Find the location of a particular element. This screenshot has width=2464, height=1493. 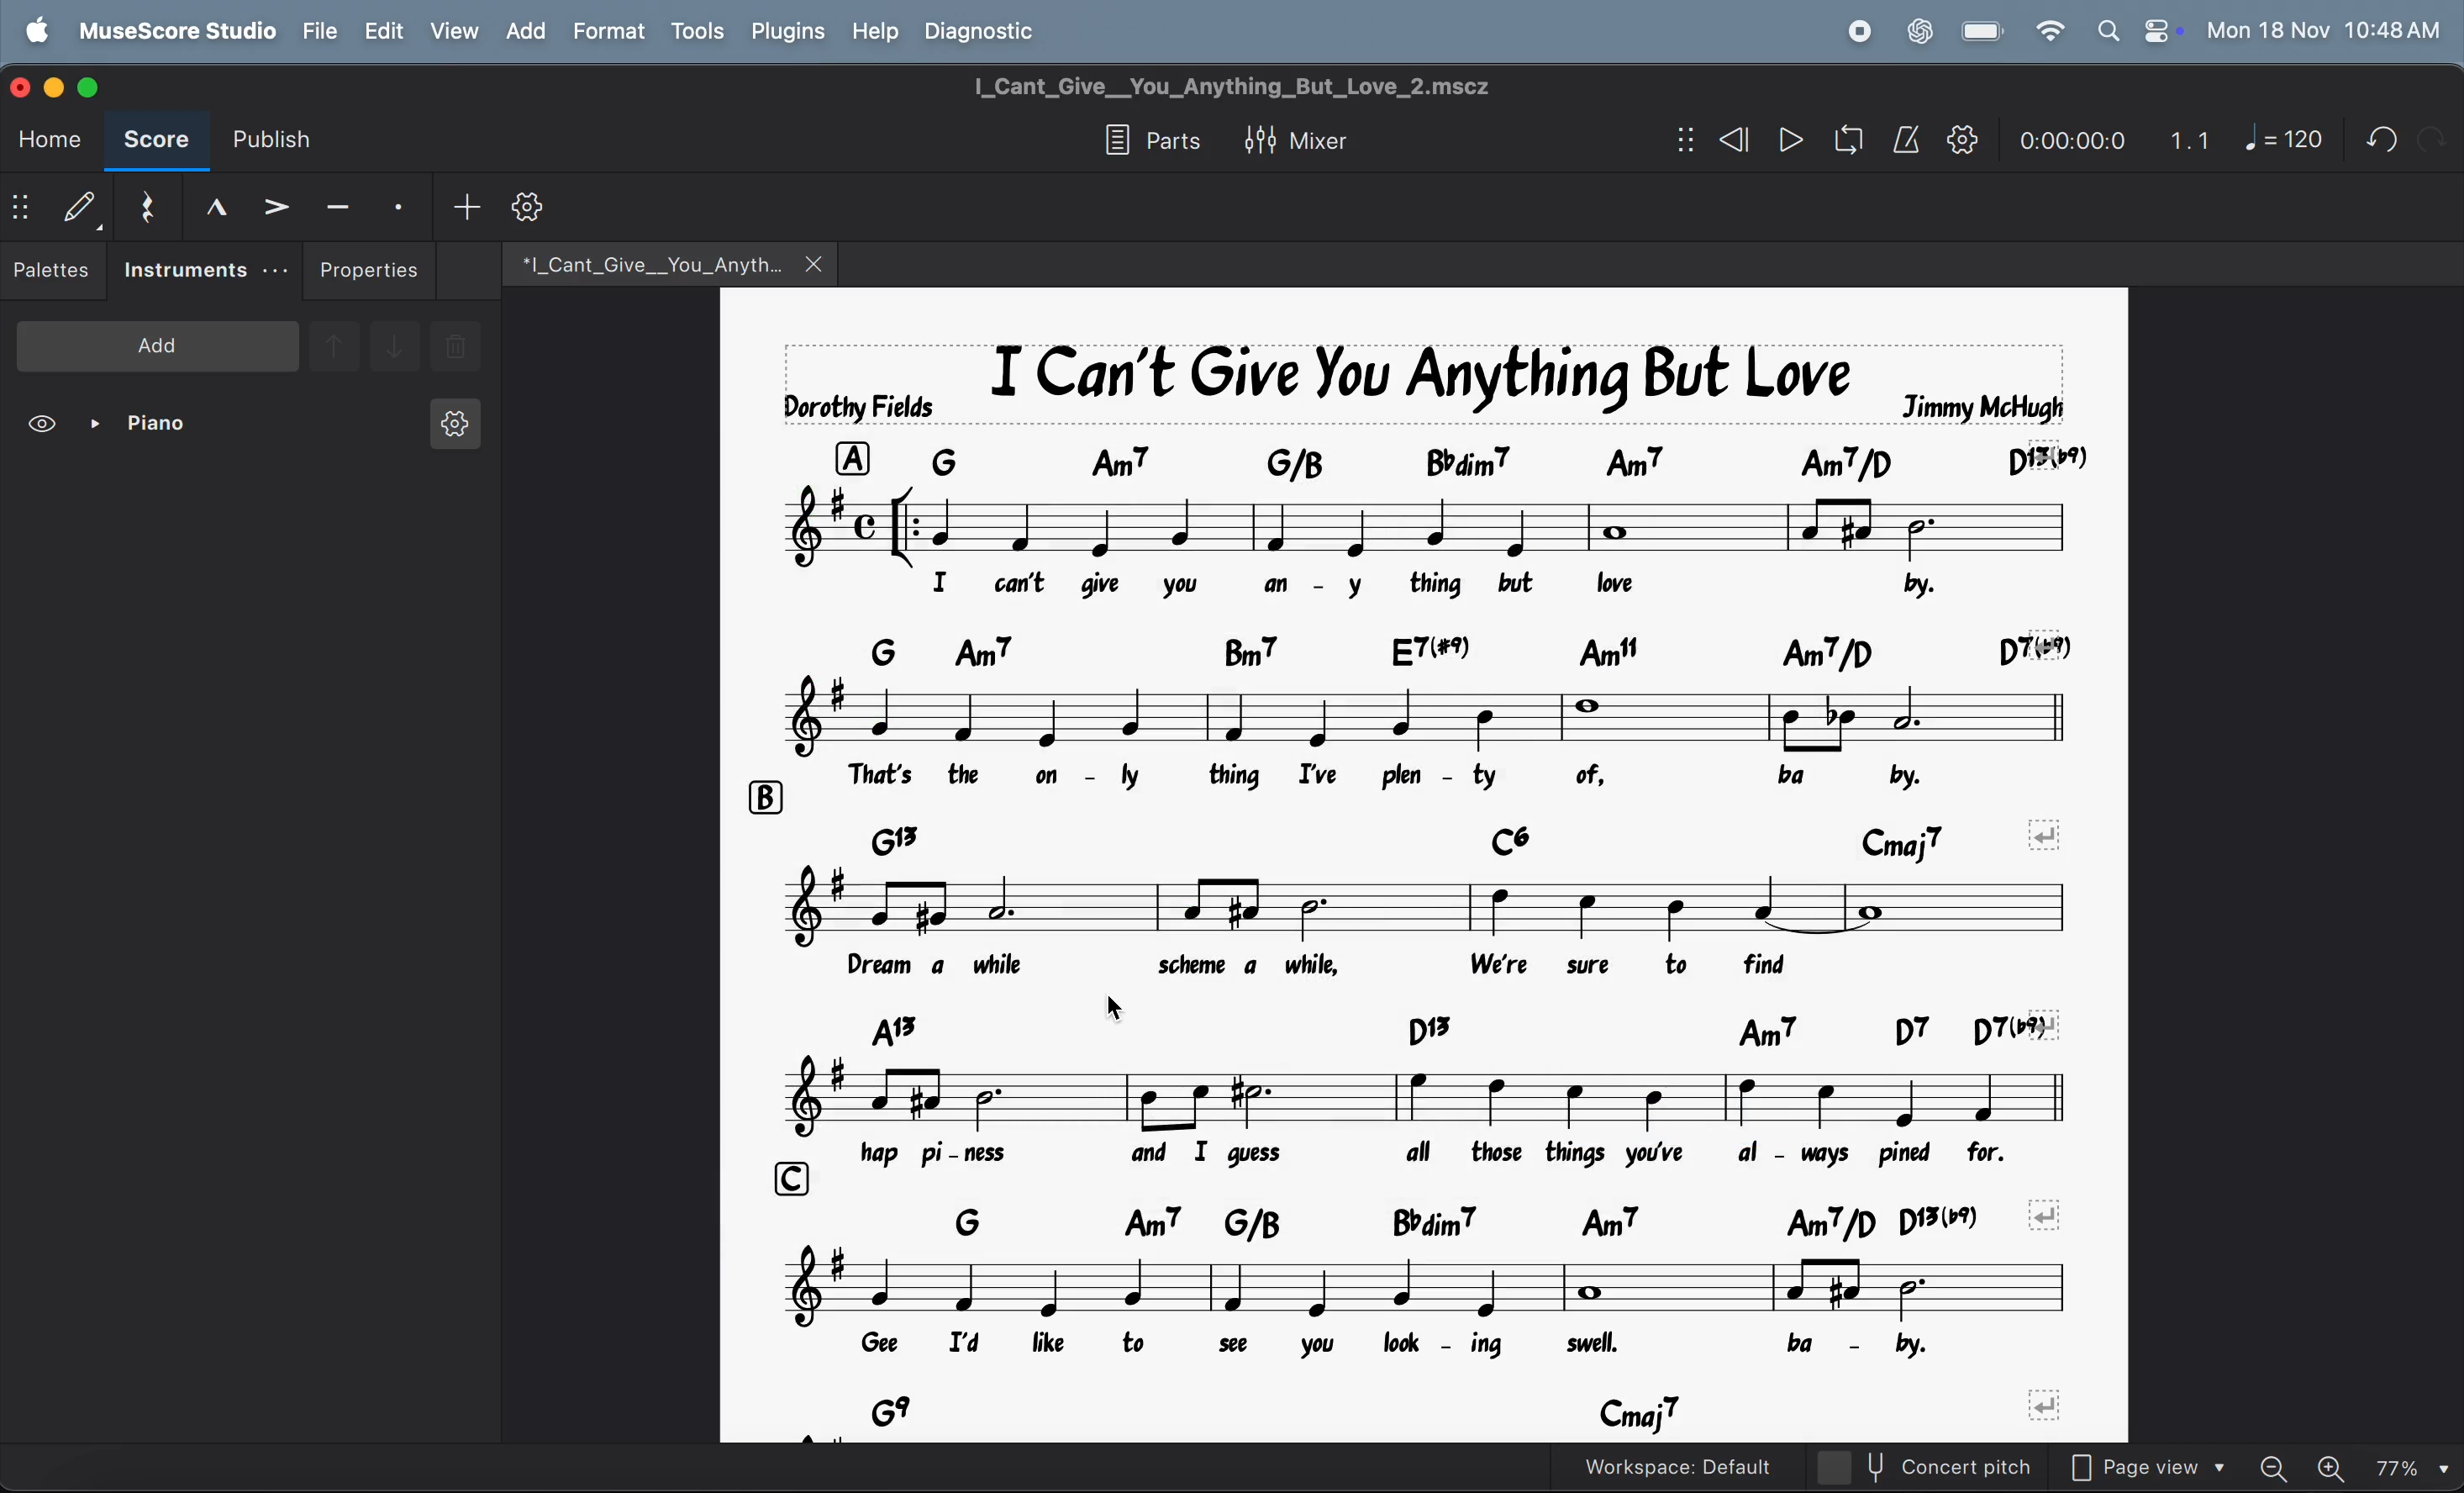

close is located at coordinates (24, 85).